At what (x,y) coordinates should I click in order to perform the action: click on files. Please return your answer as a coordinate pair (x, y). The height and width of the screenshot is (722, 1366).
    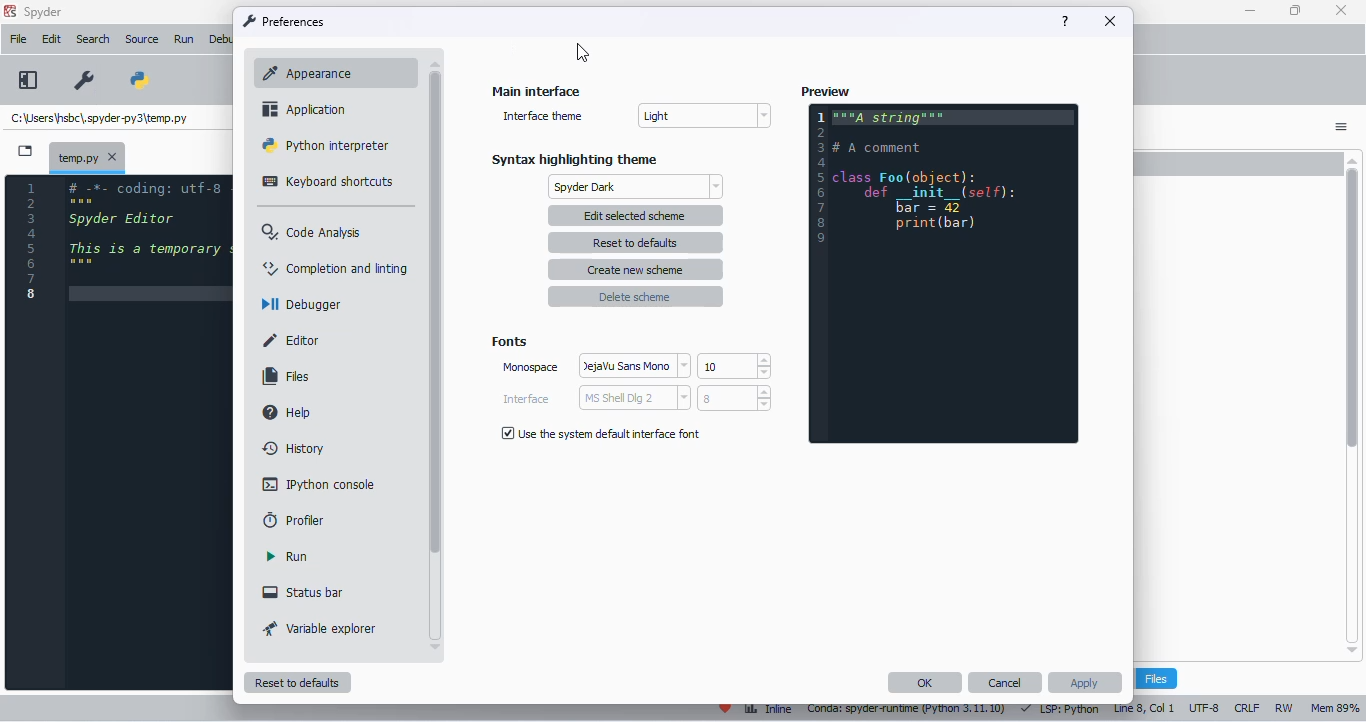
    Looking at the image, I should click on (285, 376).